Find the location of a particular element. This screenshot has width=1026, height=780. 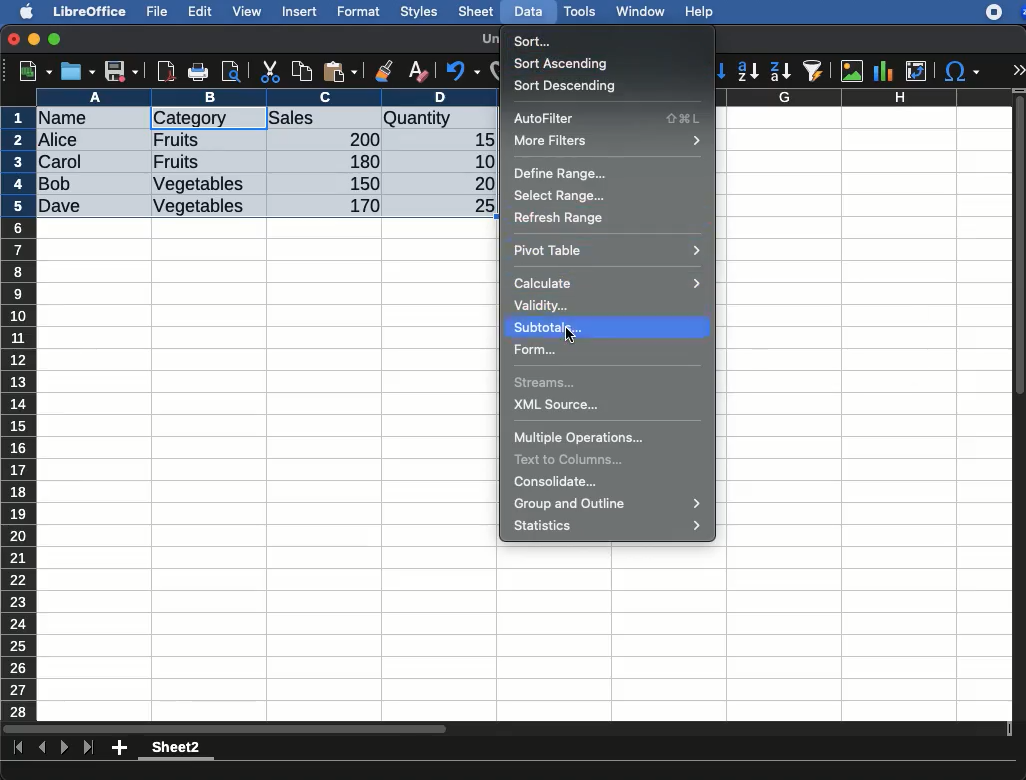

print is located at coordinates (198, 72).